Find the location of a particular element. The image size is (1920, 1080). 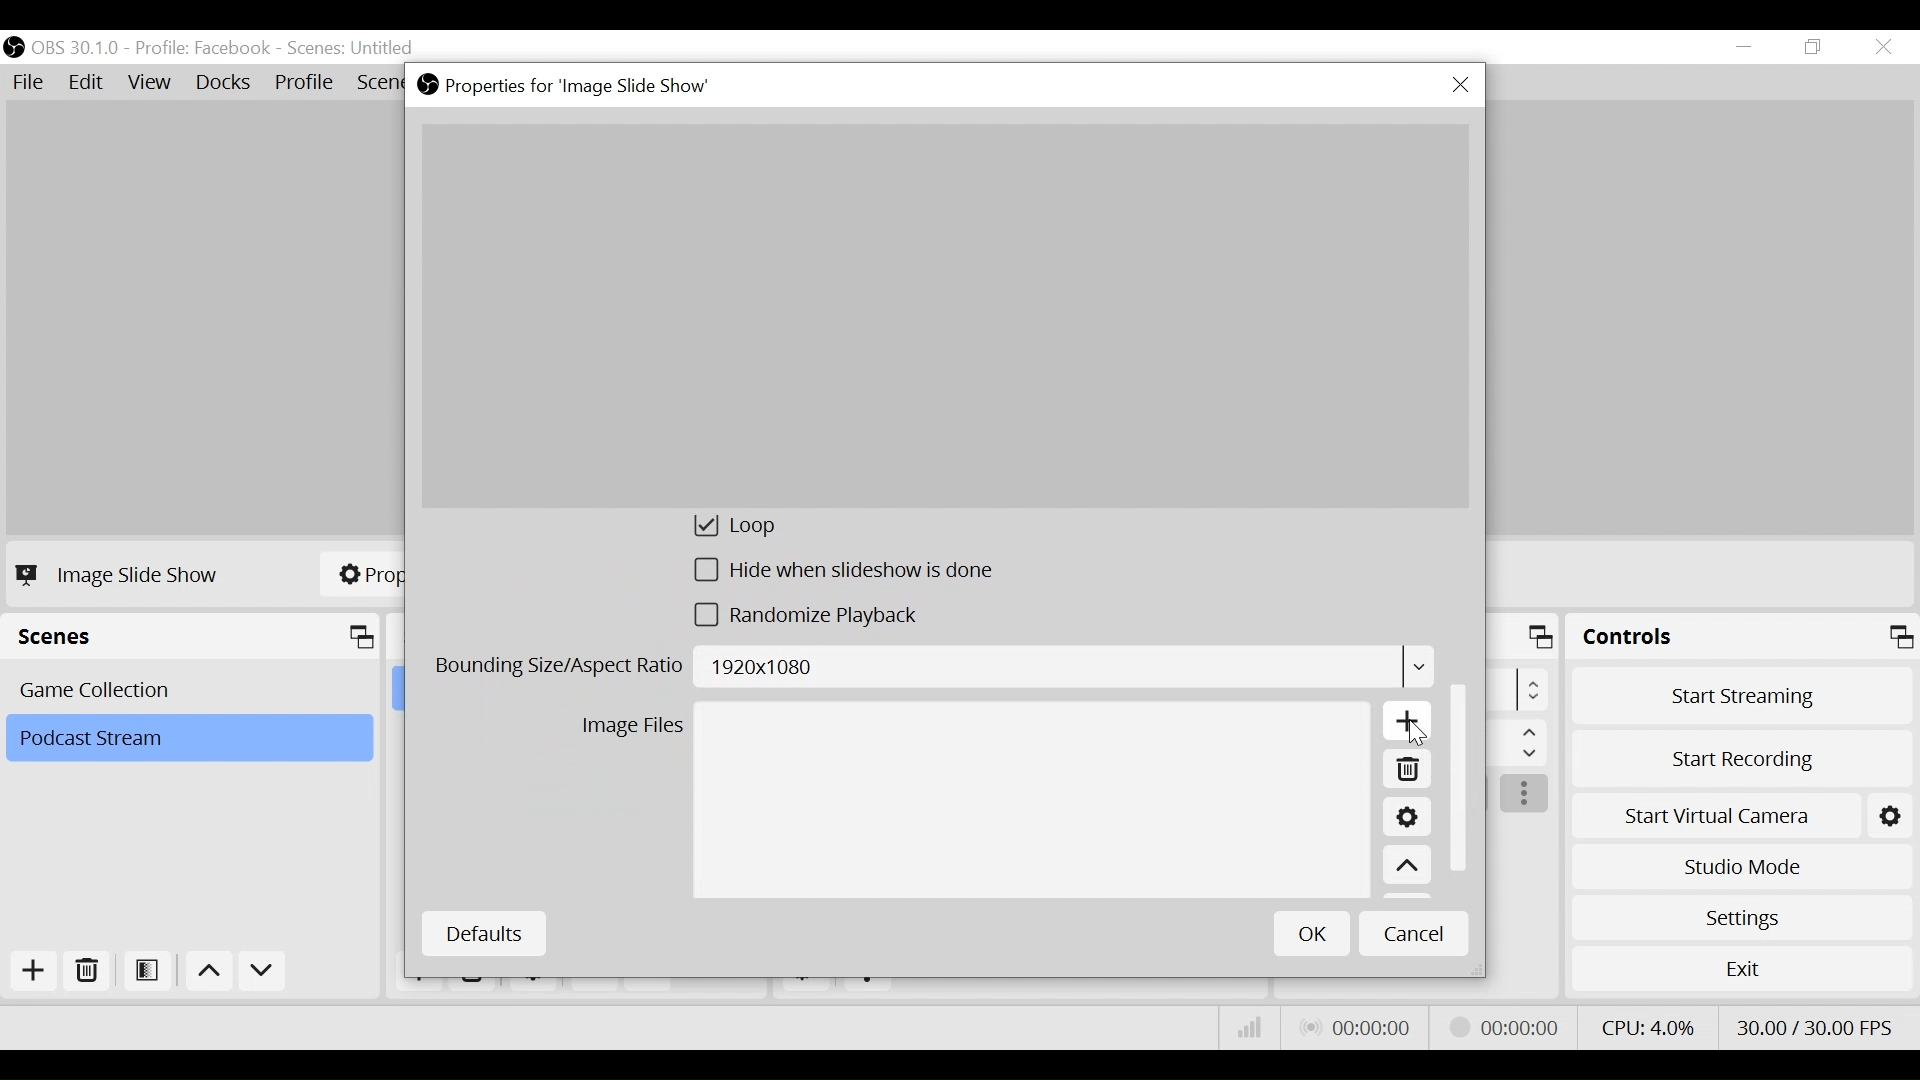

minimize is located at coordinates (1748, 47).